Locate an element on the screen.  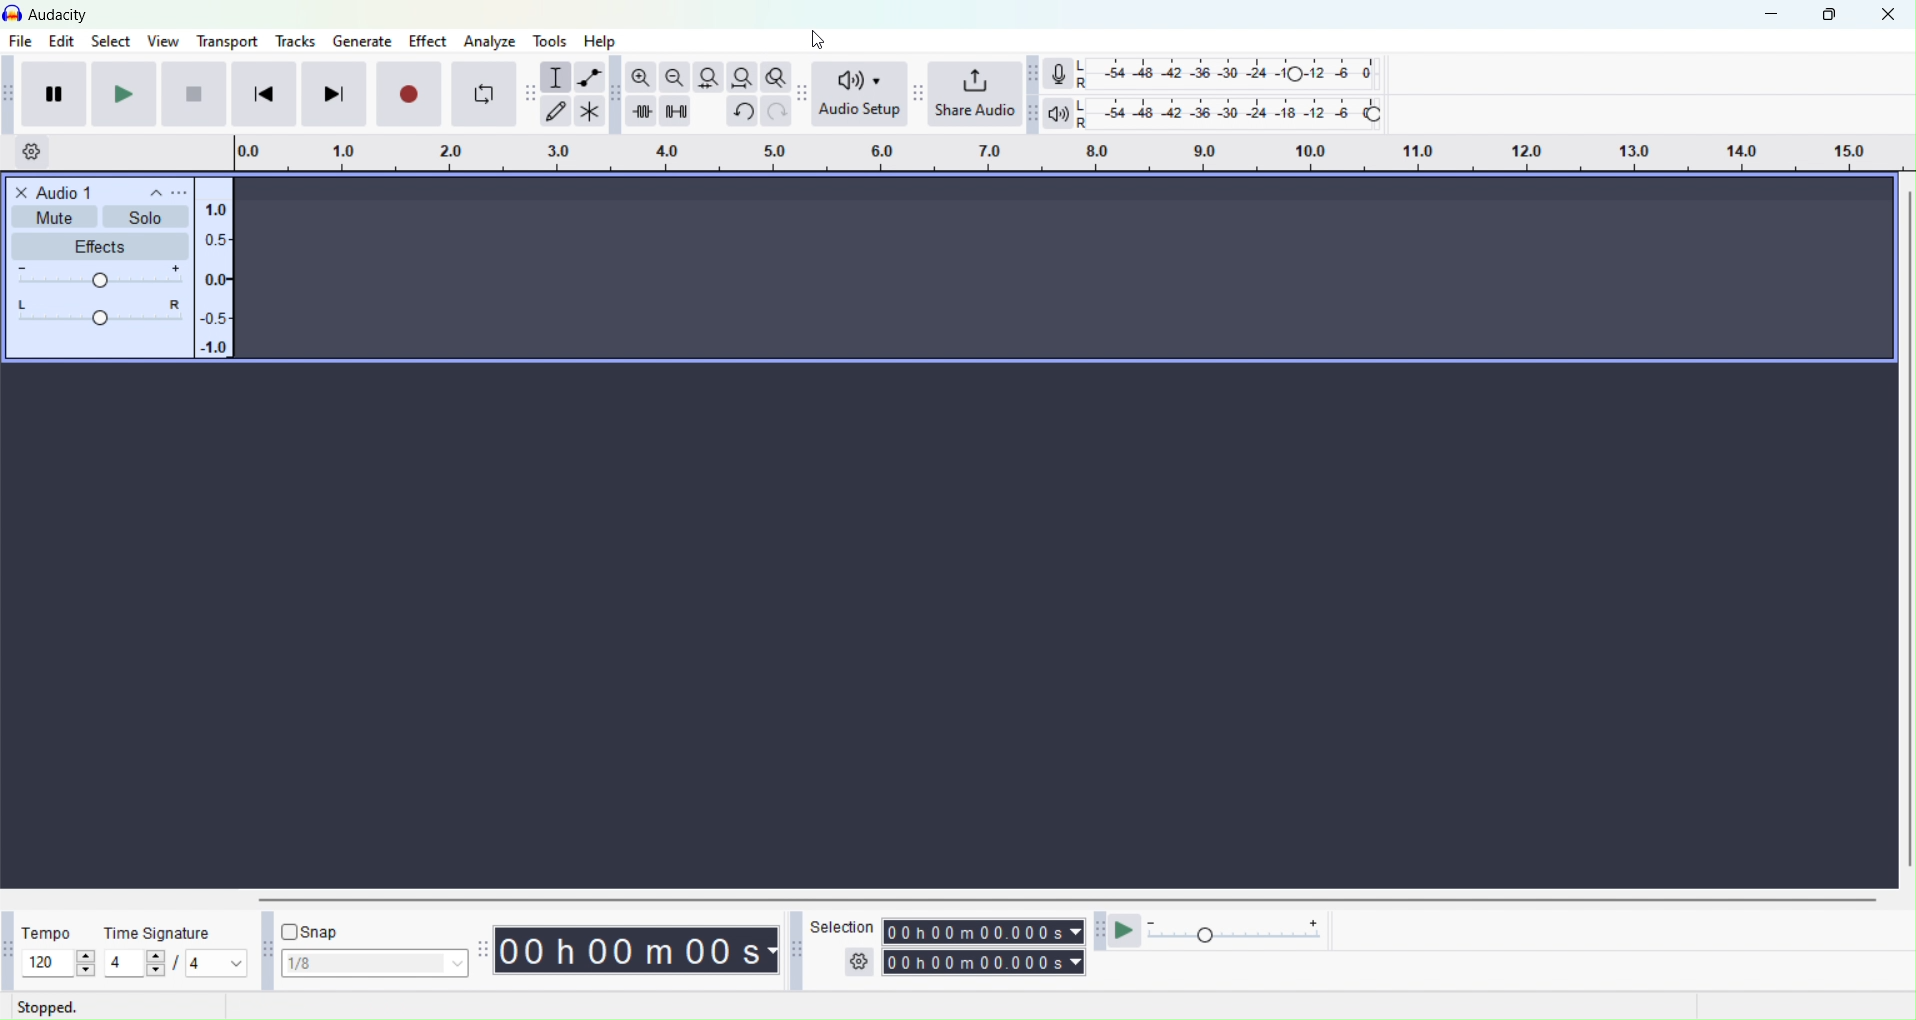
Playback level is located at coordinates (1228, 113).